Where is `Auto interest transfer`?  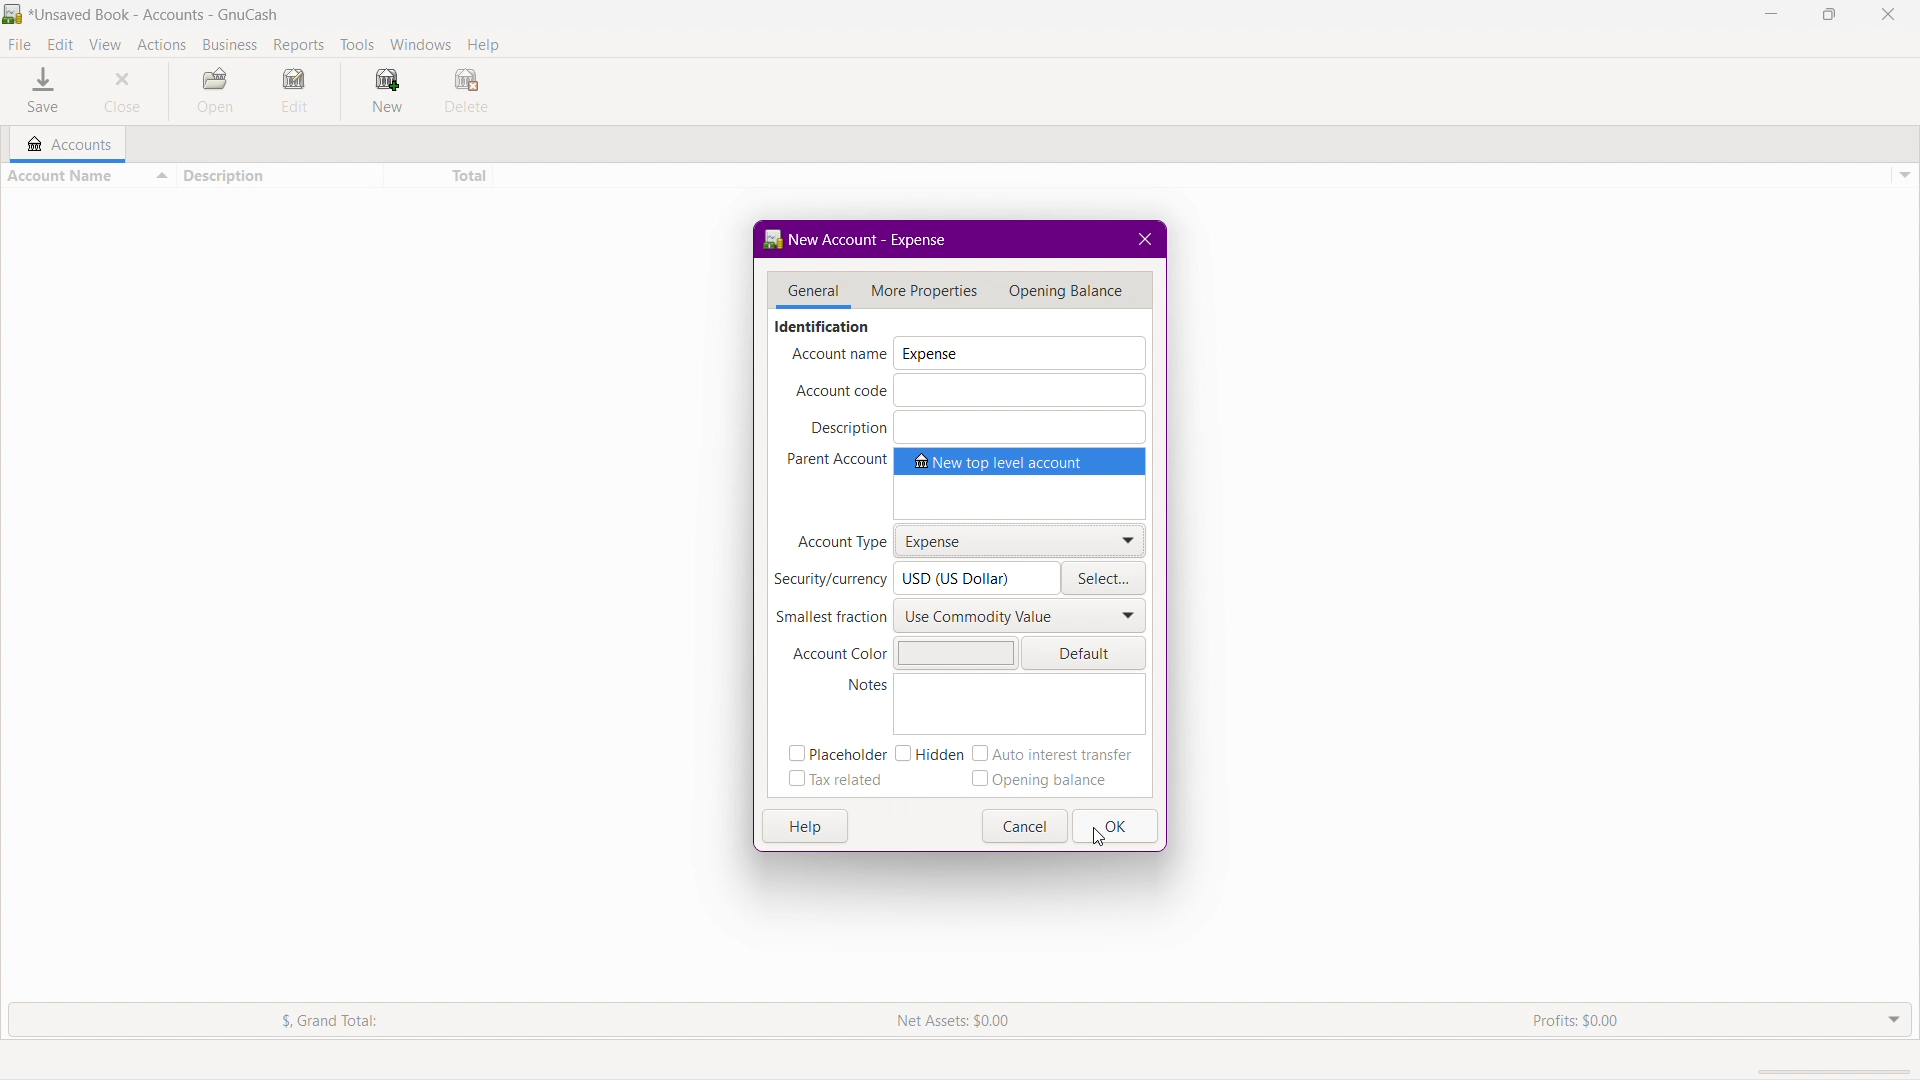 Auto interest transfer is located at coordinates (1057, 754).